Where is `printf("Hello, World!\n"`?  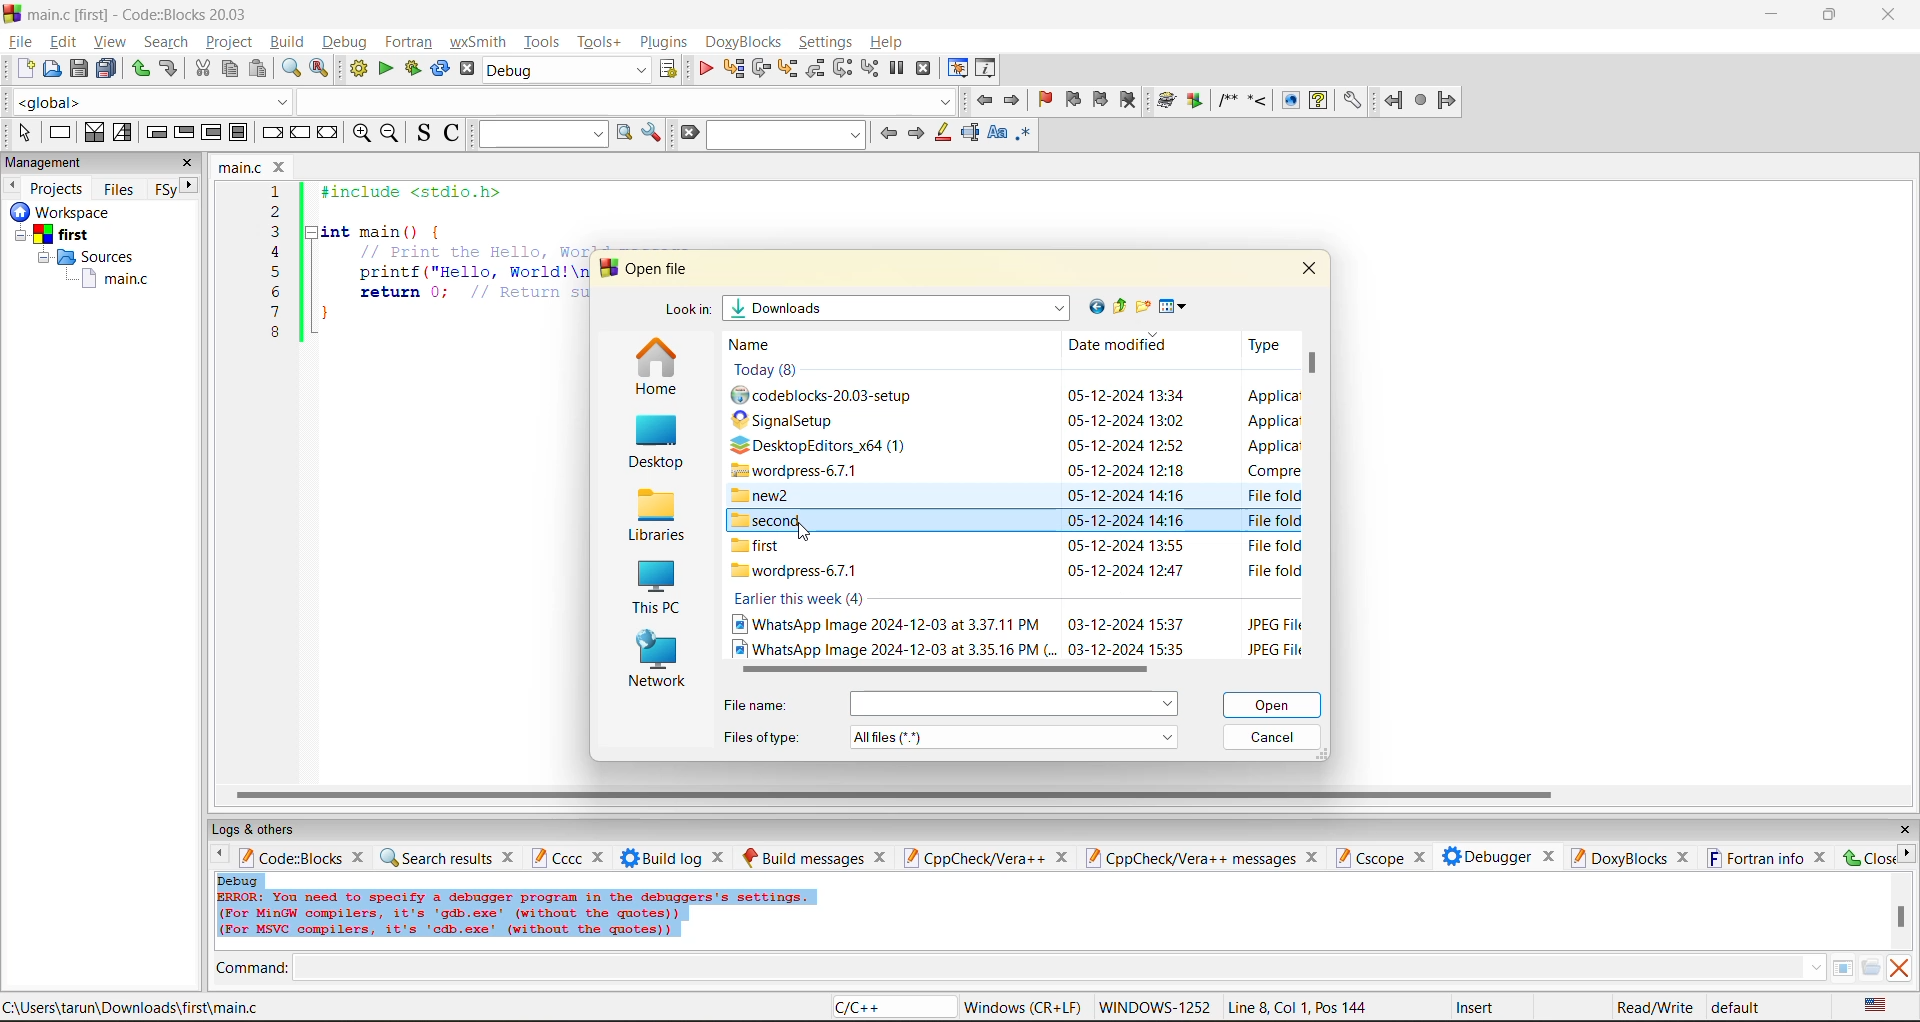
printf("Hello, World!\n" is located at coordinates (472, 272).